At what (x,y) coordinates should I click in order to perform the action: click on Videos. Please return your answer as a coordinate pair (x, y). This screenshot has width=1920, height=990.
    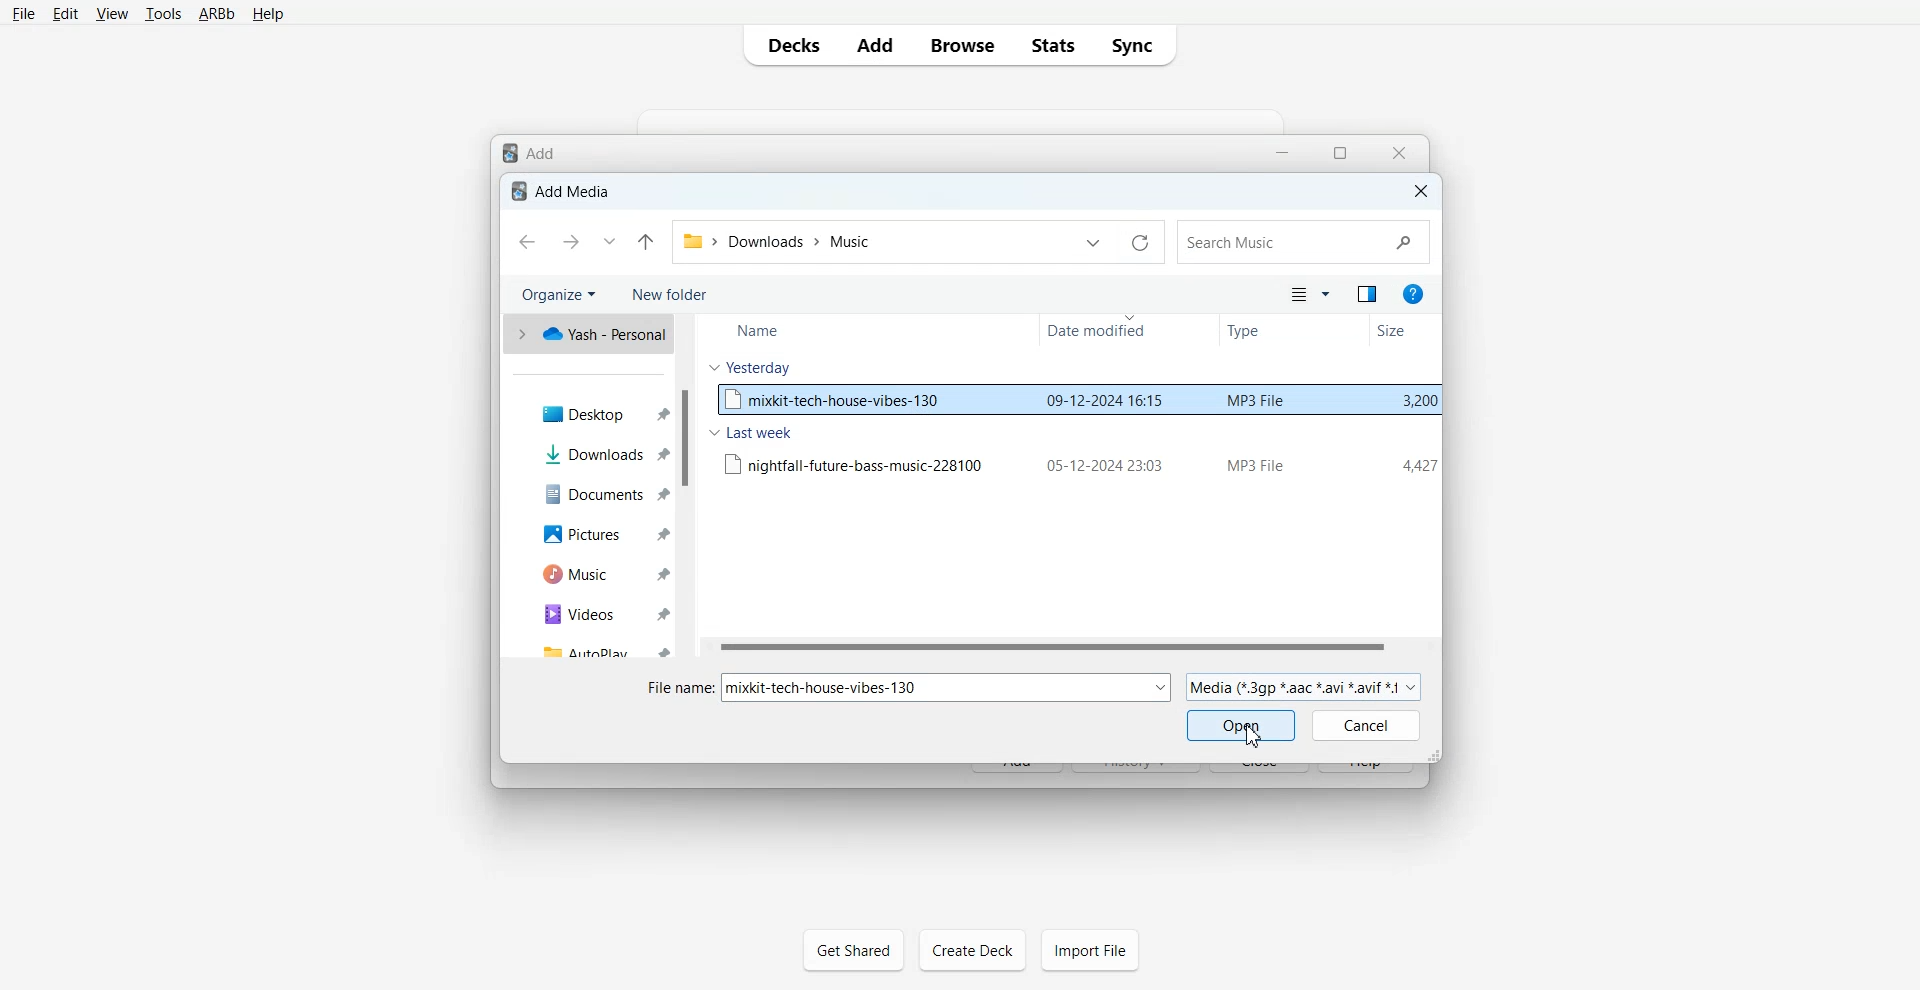
    Looking at the image, I should click on (601, 614).